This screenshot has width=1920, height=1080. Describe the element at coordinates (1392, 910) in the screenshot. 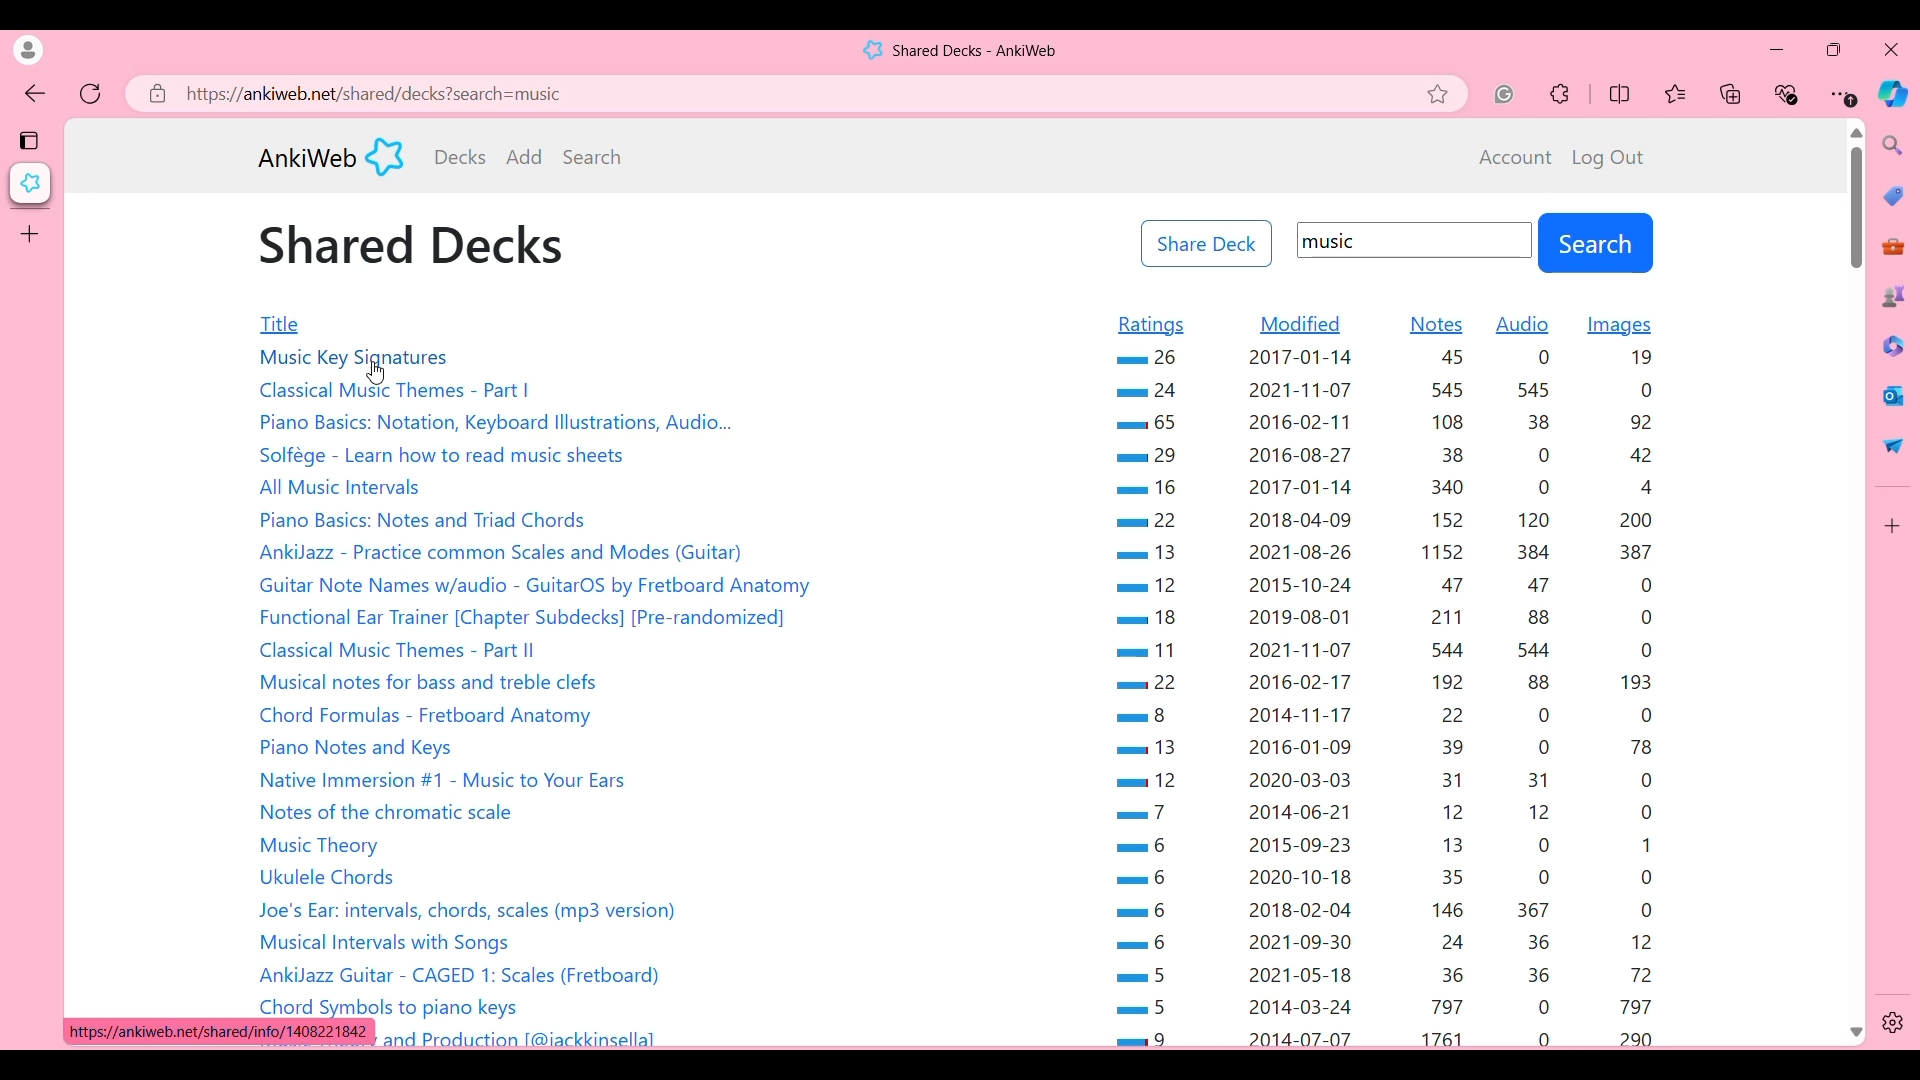

I see `6 2018-02-04 146 367 0` at that location.